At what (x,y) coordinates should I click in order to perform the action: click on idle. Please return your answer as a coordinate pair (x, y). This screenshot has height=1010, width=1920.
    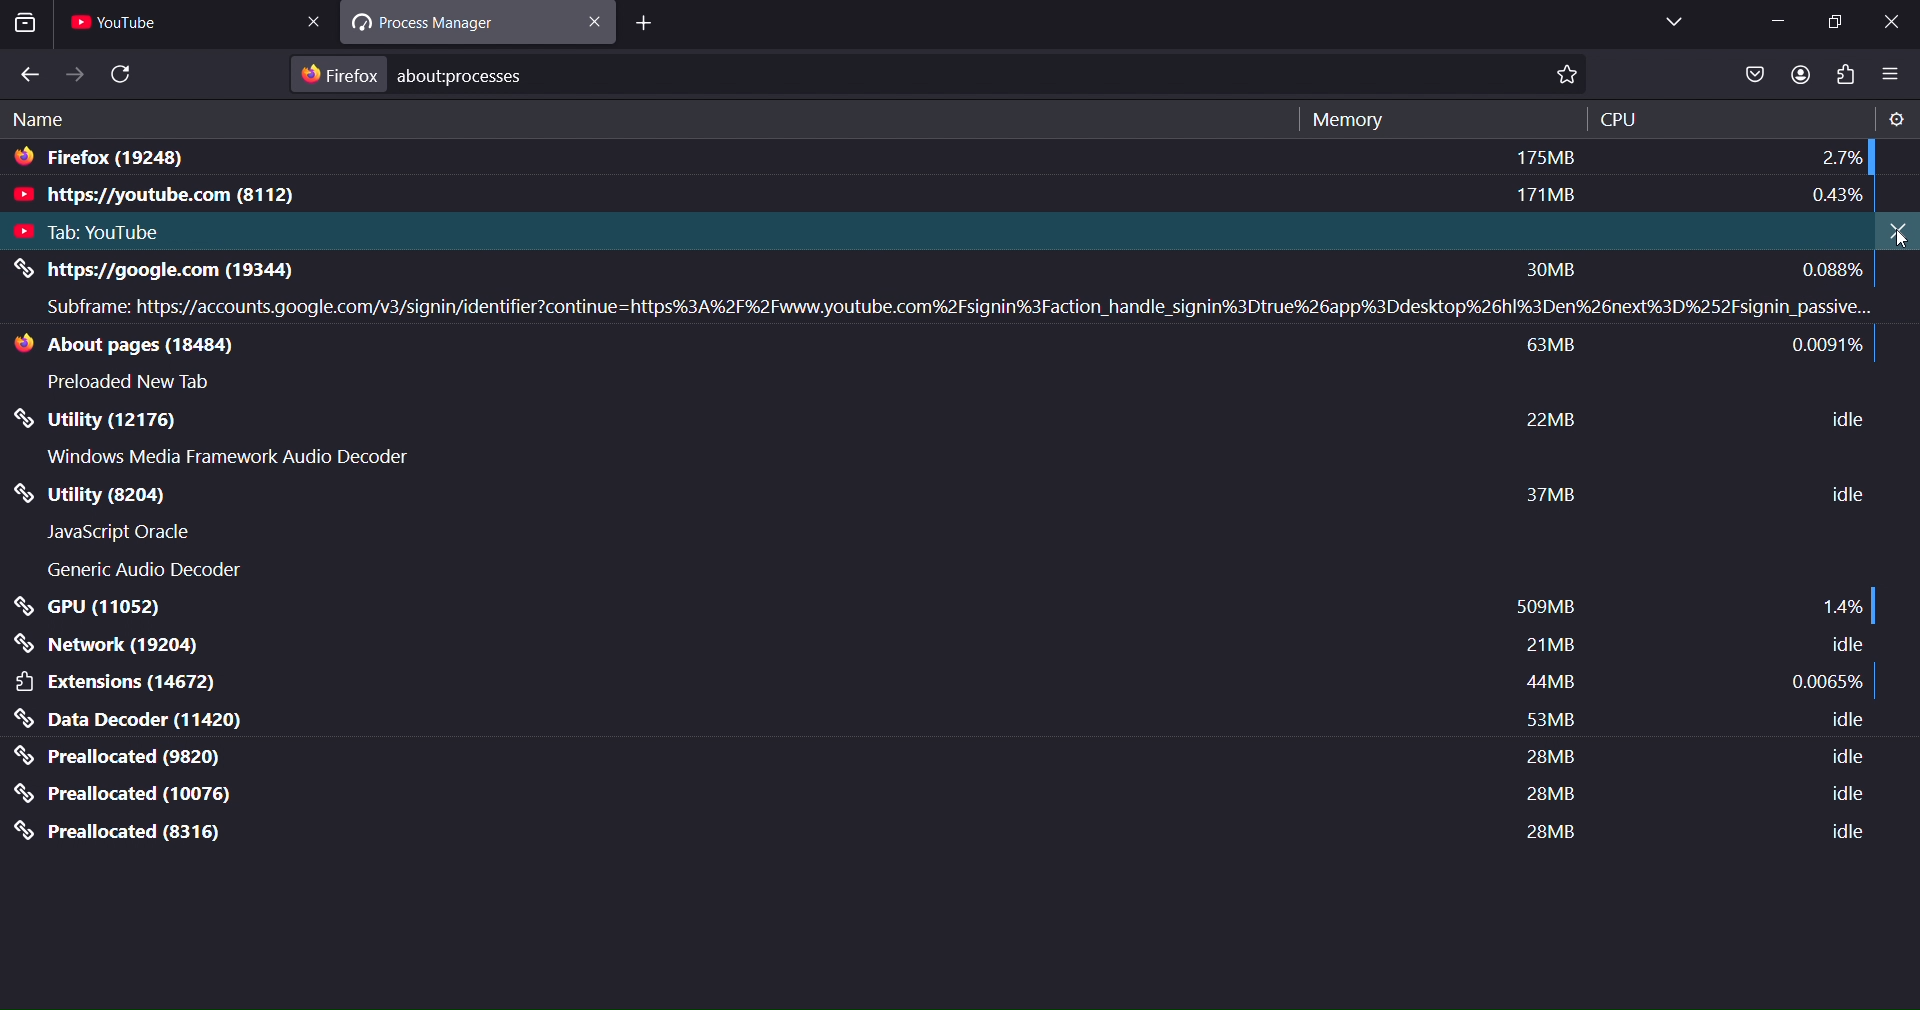
    Looking at the image, I should click on (1843, 418).